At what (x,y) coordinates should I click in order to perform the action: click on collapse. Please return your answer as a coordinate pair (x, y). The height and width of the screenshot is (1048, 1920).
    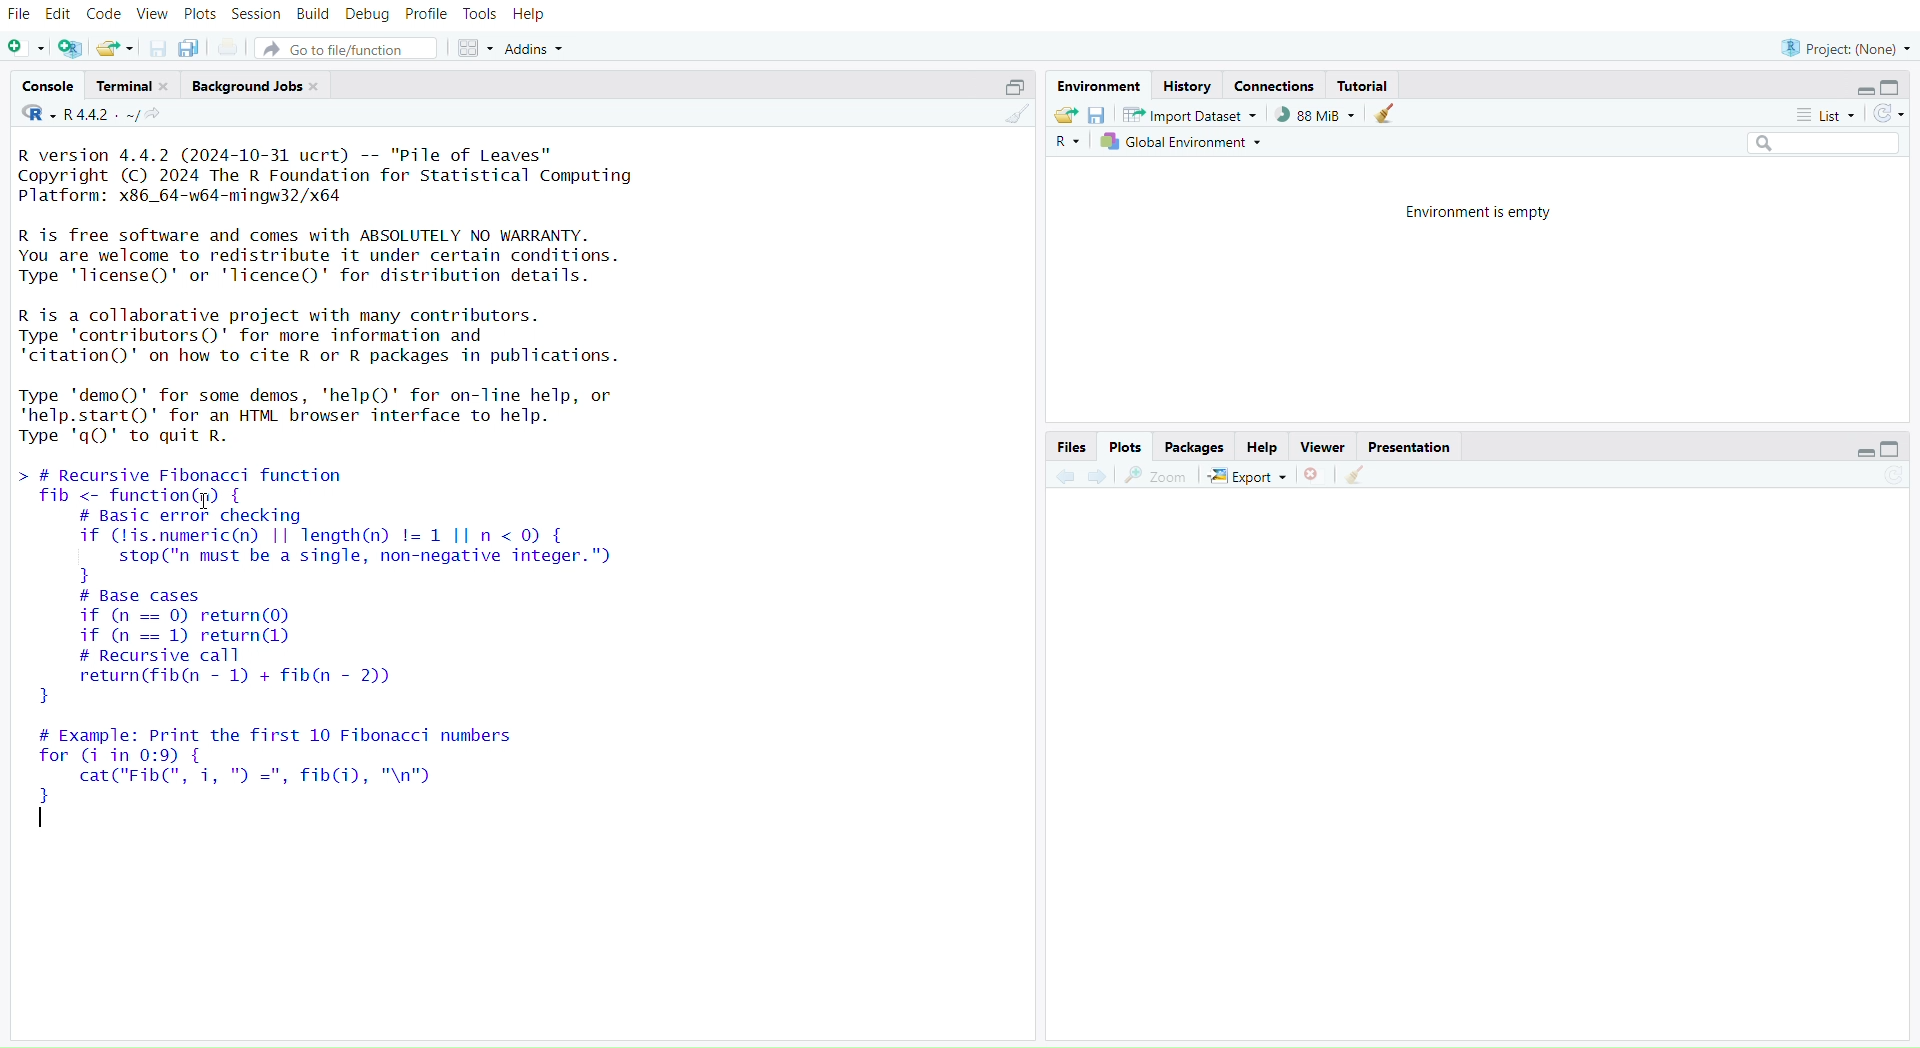
    Looking at the image, I should click on (1895, 87).